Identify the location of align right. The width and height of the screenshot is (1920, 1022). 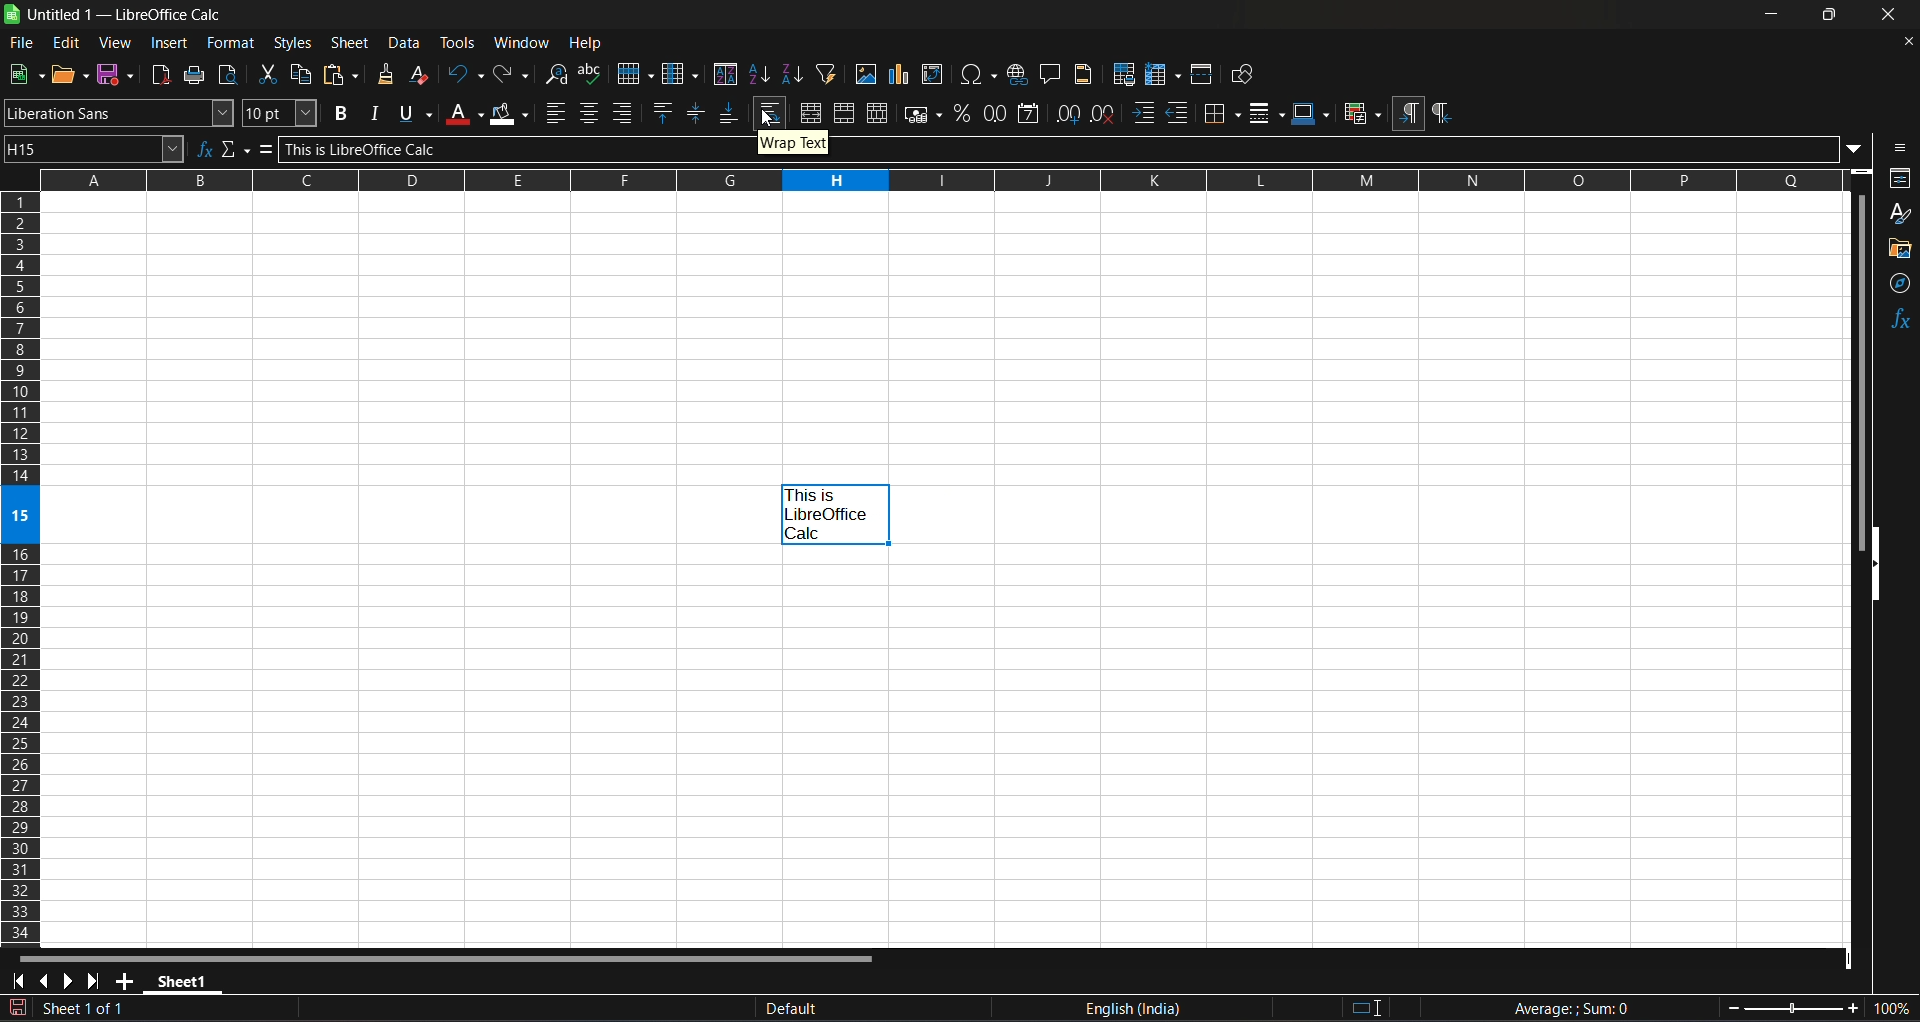
(623, 112).